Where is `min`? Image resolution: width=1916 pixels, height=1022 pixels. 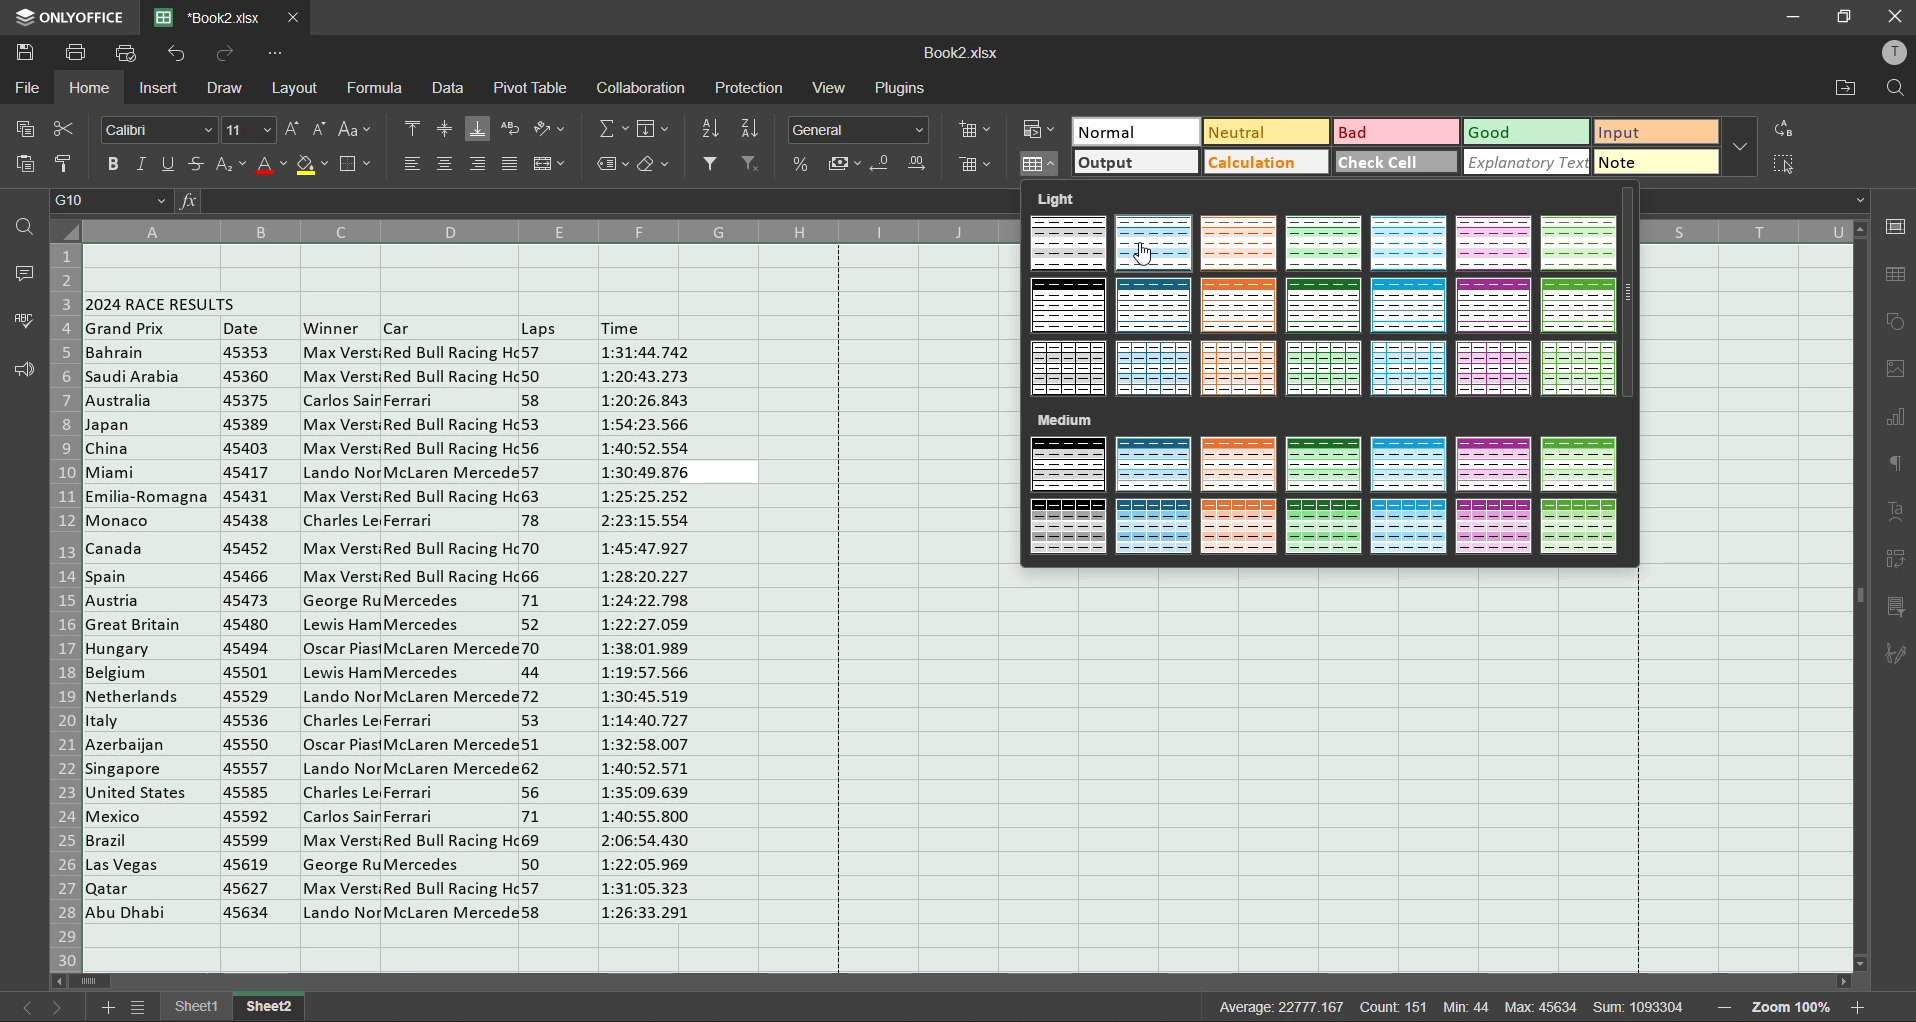 min is located at coordinates (1468, 1007).